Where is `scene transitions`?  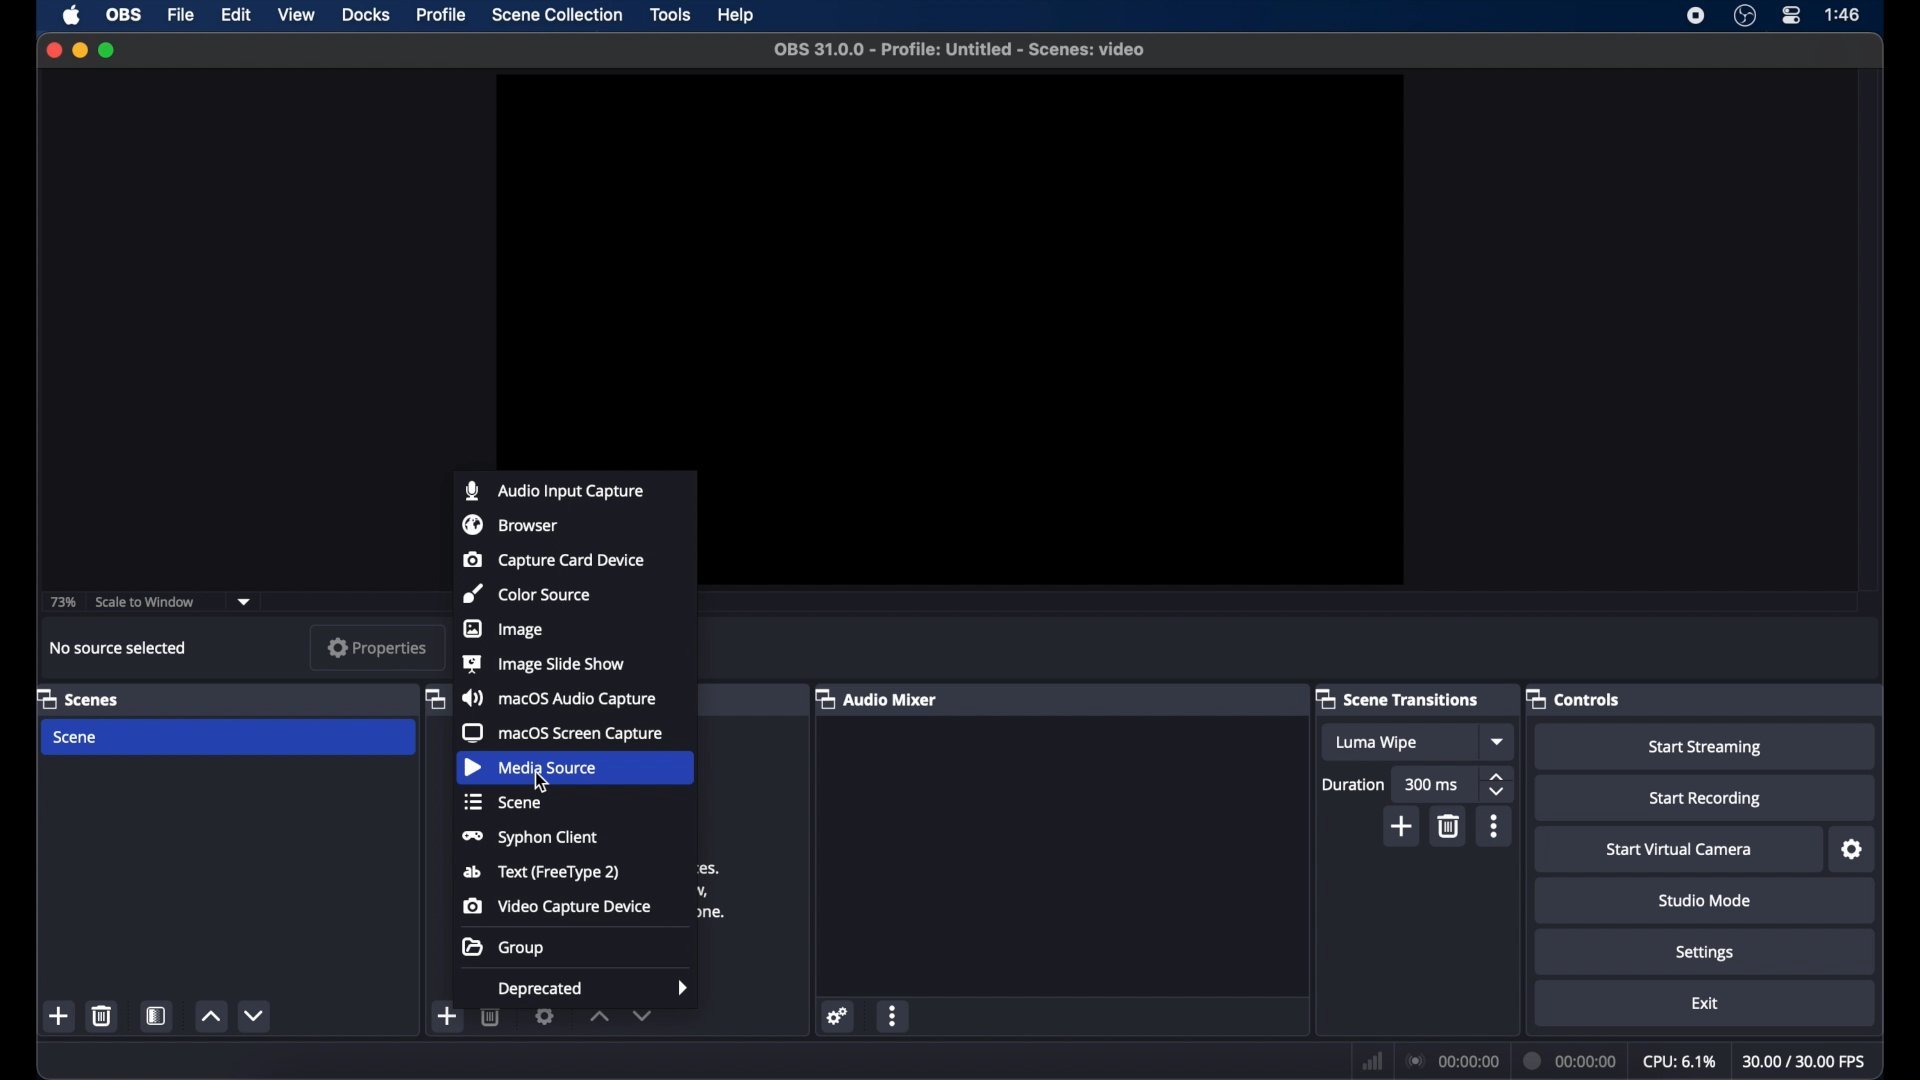
scene transitions is located at coordinates (1396, 698).